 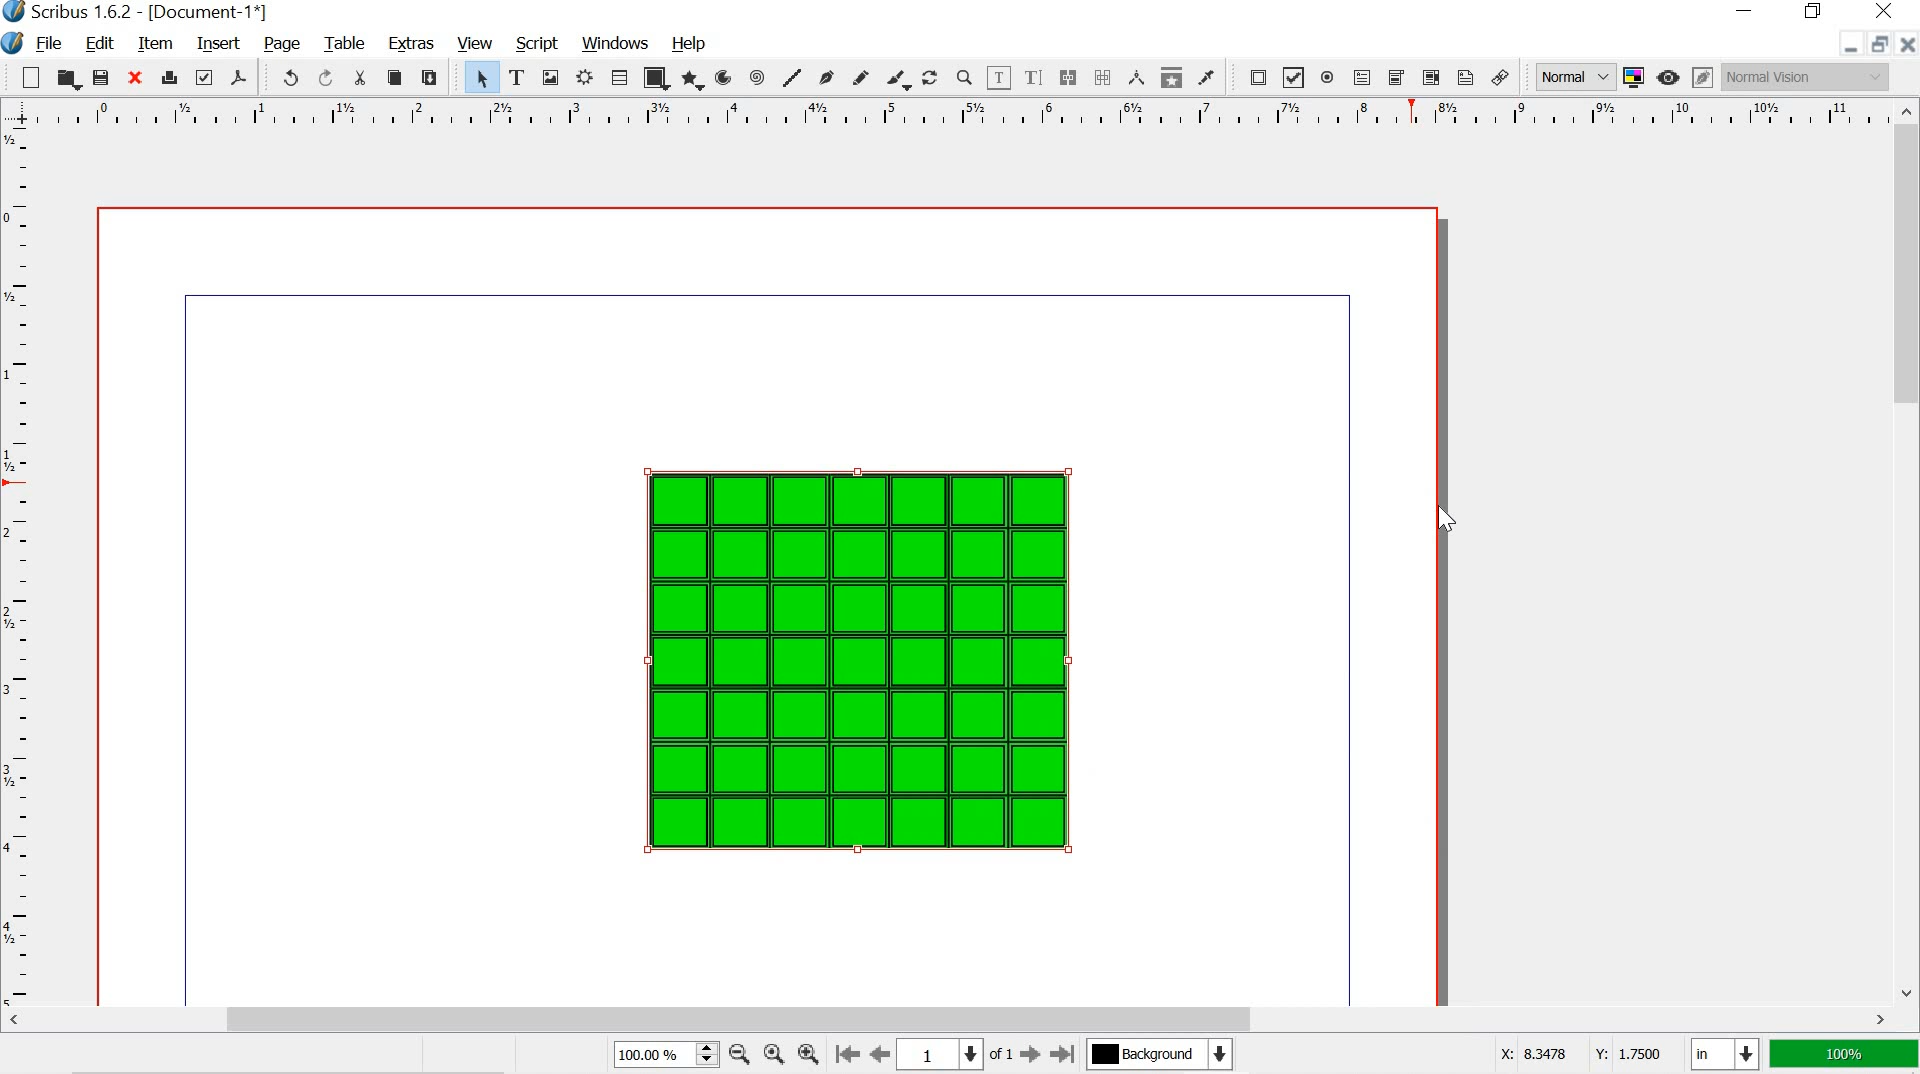 I want to click on new, so click(x=29, y=77).